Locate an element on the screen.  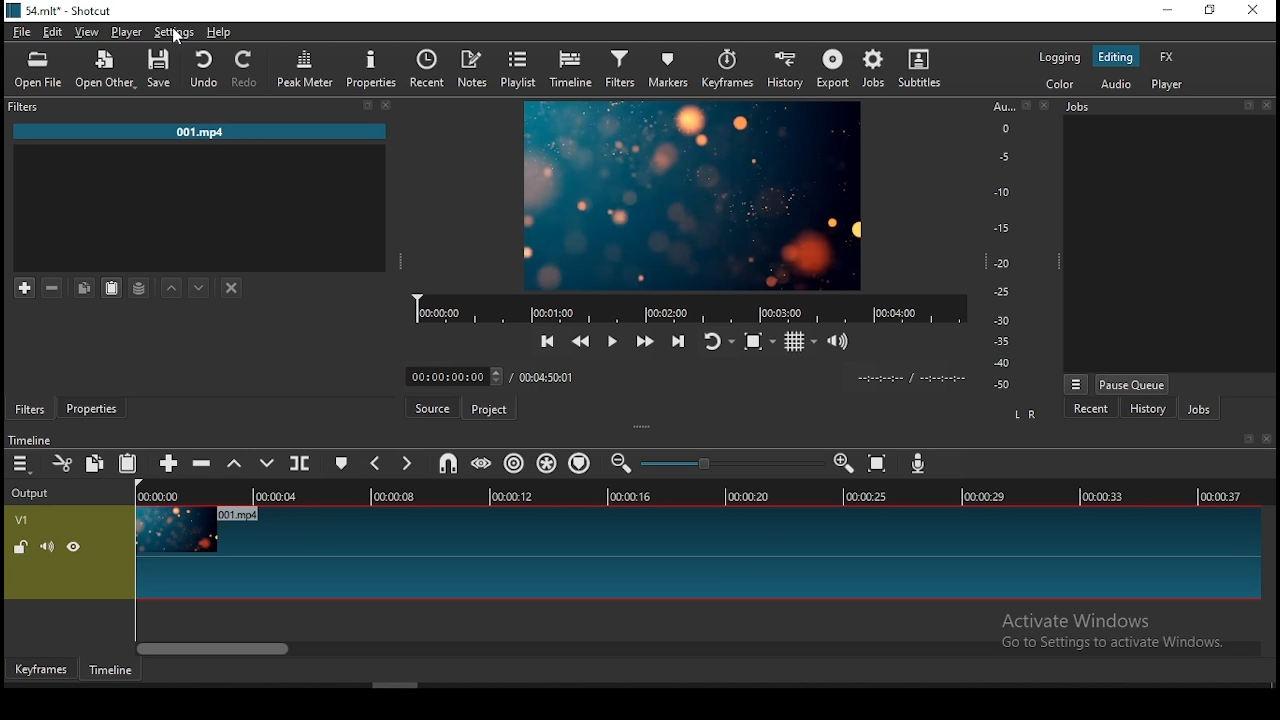
player is located at coordinates (128, 33).